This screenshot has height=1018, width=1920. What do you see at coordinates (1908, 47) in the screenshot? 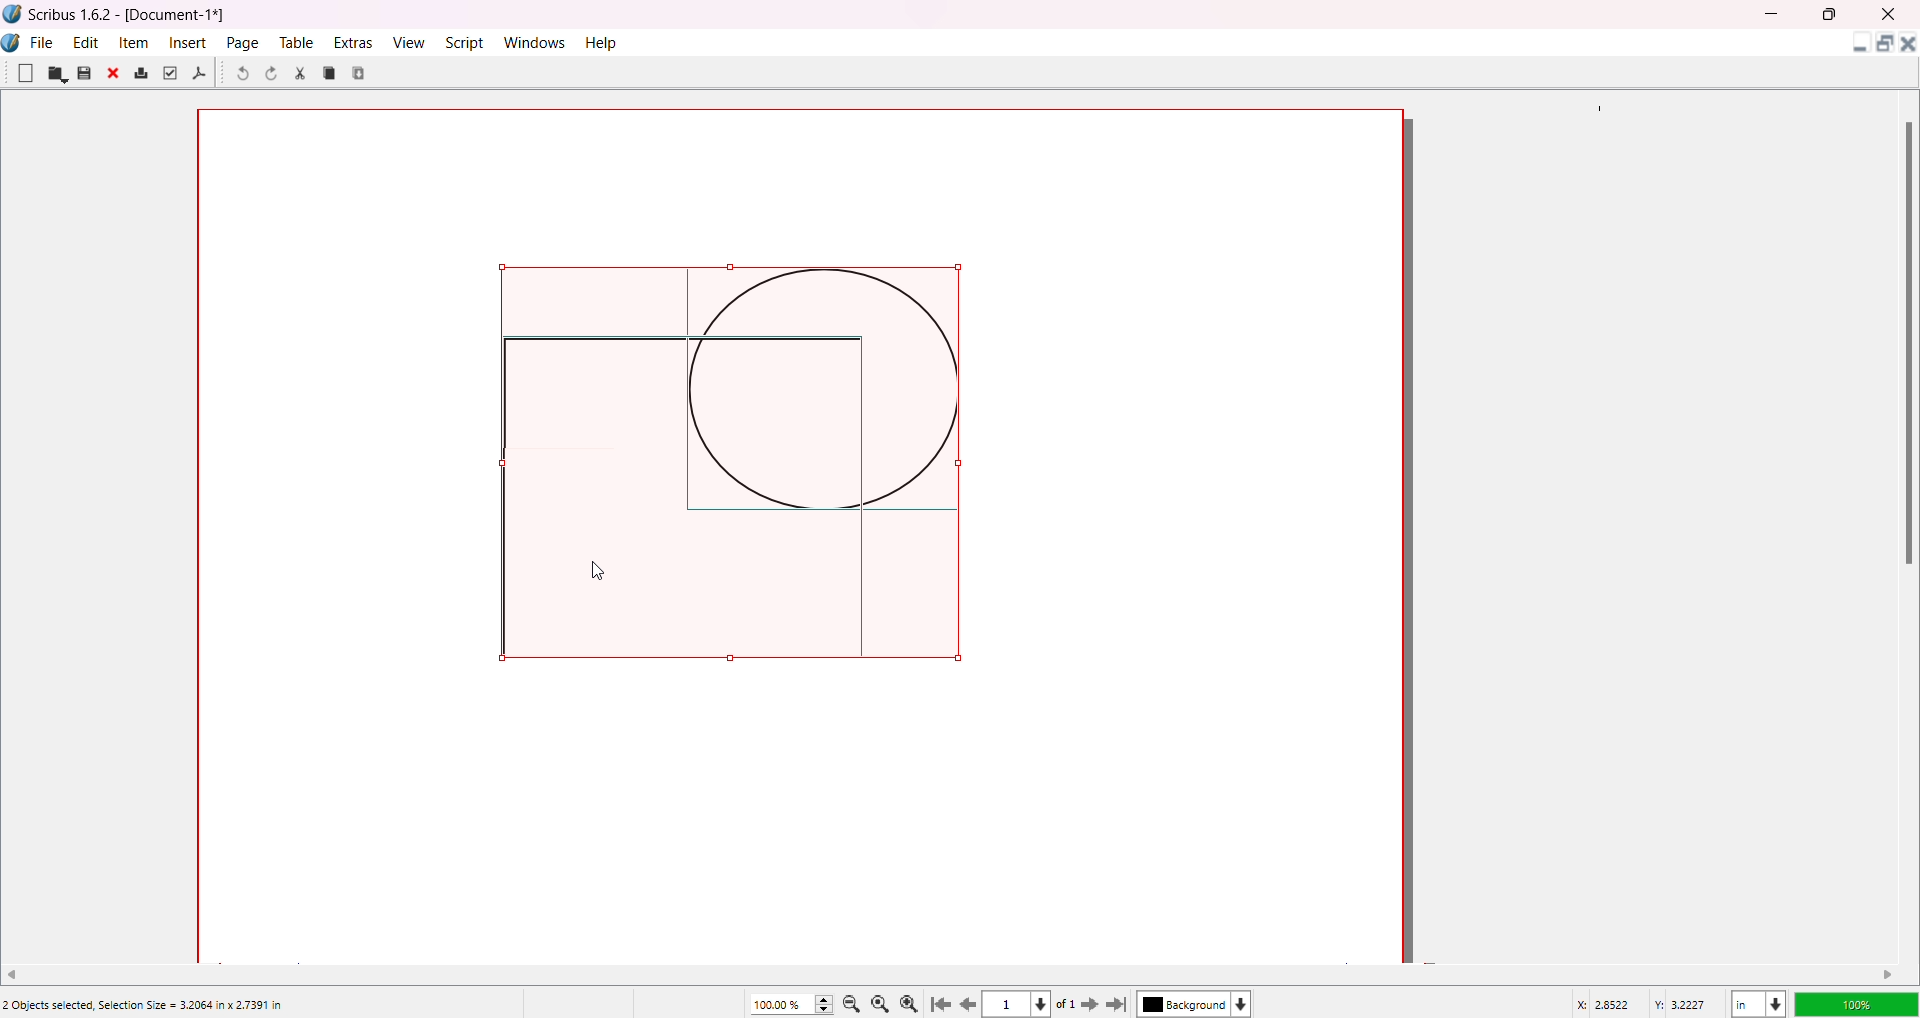
I see `Close Document` at bounding box center [1908, 47].